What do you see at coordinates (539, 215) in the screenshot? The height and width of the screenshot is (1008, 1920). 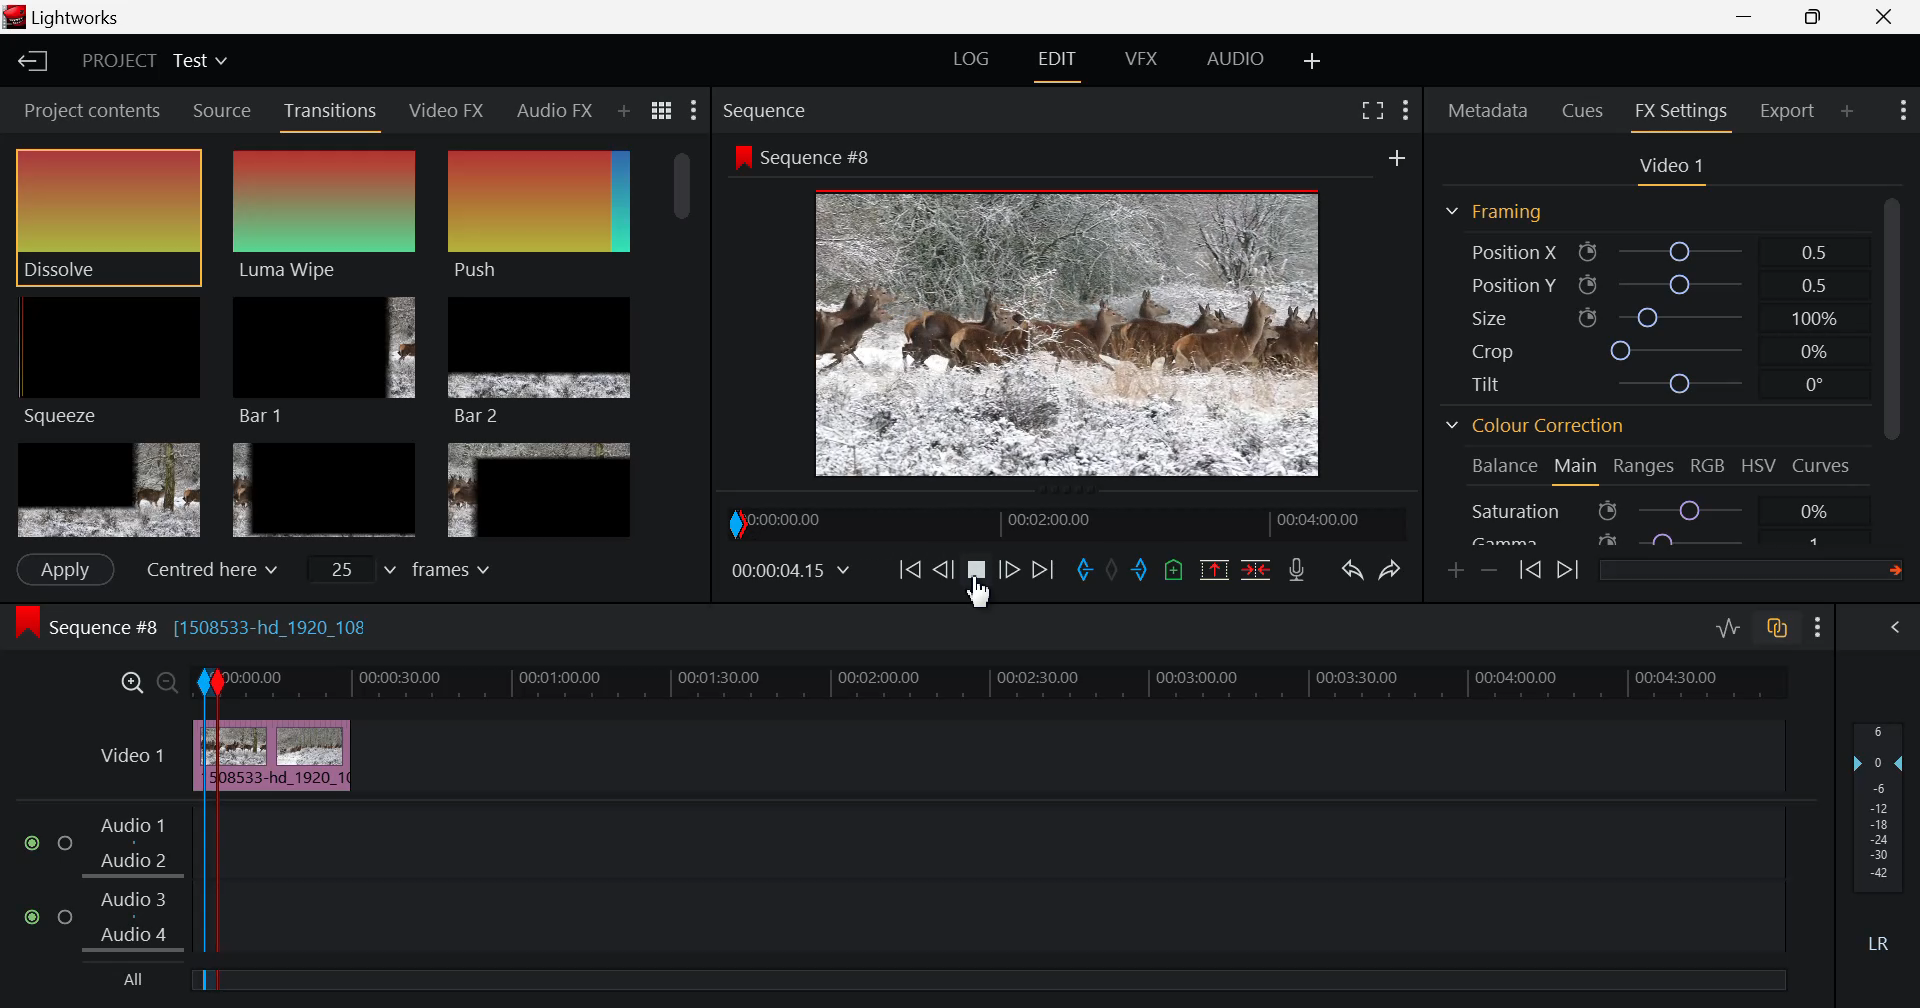 I see `Push` at bounding box center [539, 215].